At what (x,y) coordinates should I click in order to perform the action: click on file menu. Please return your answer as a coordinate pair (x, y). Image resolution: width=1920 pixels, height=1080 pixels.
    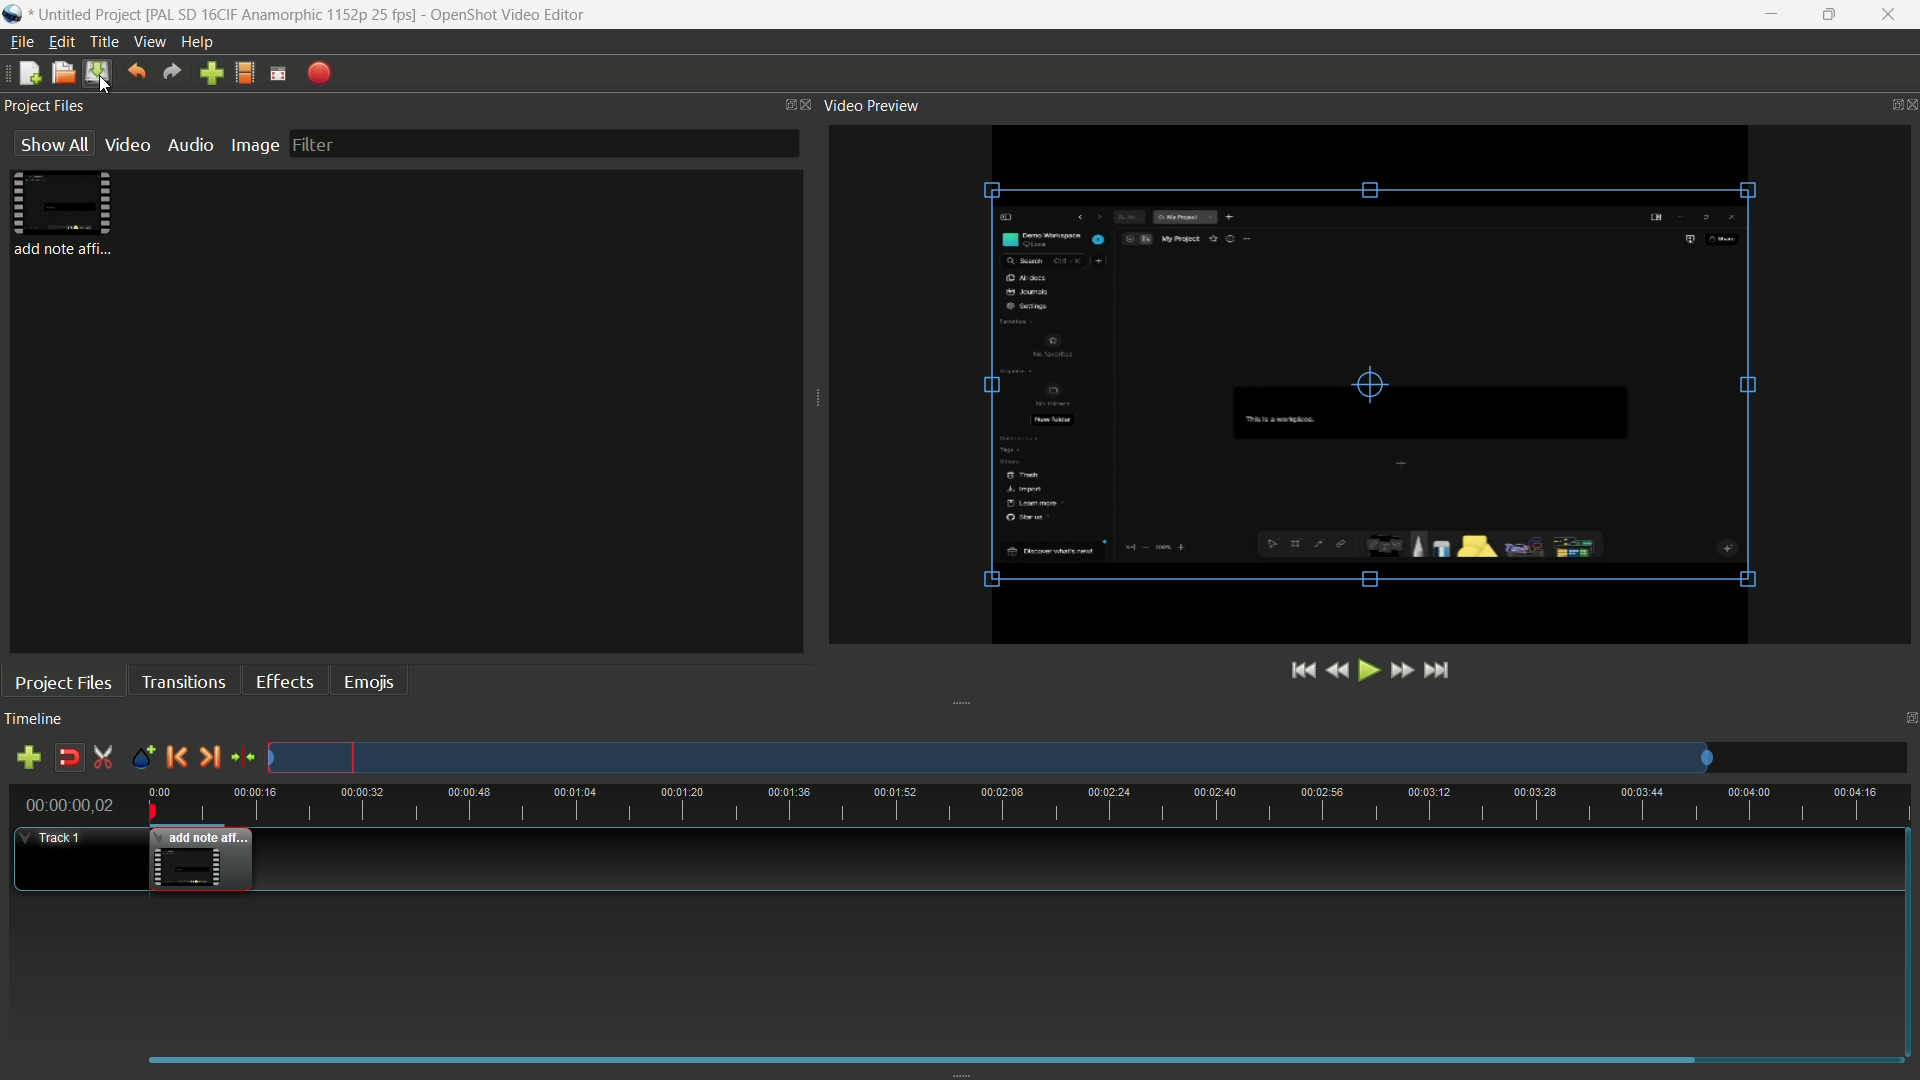
    Looking at the image, I should click on (23, 43).